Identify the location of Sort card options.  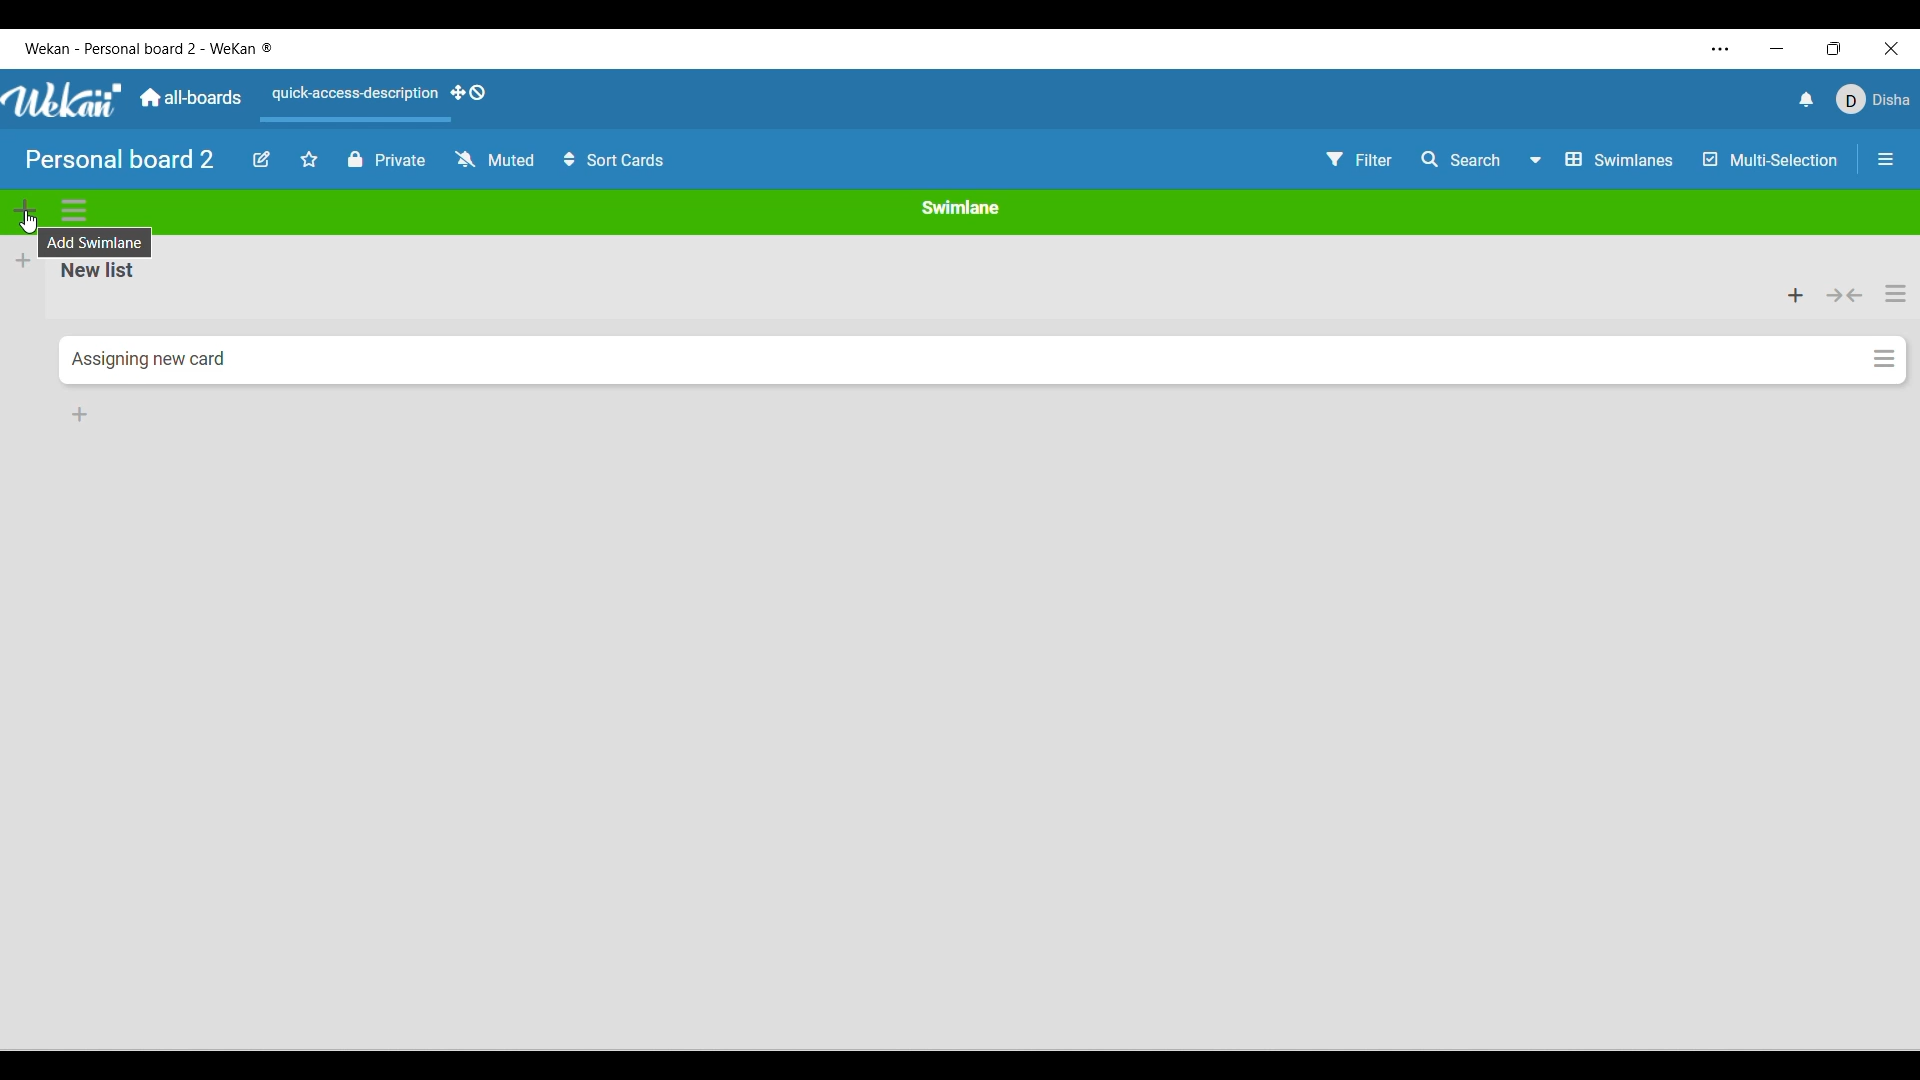
(614, 159).